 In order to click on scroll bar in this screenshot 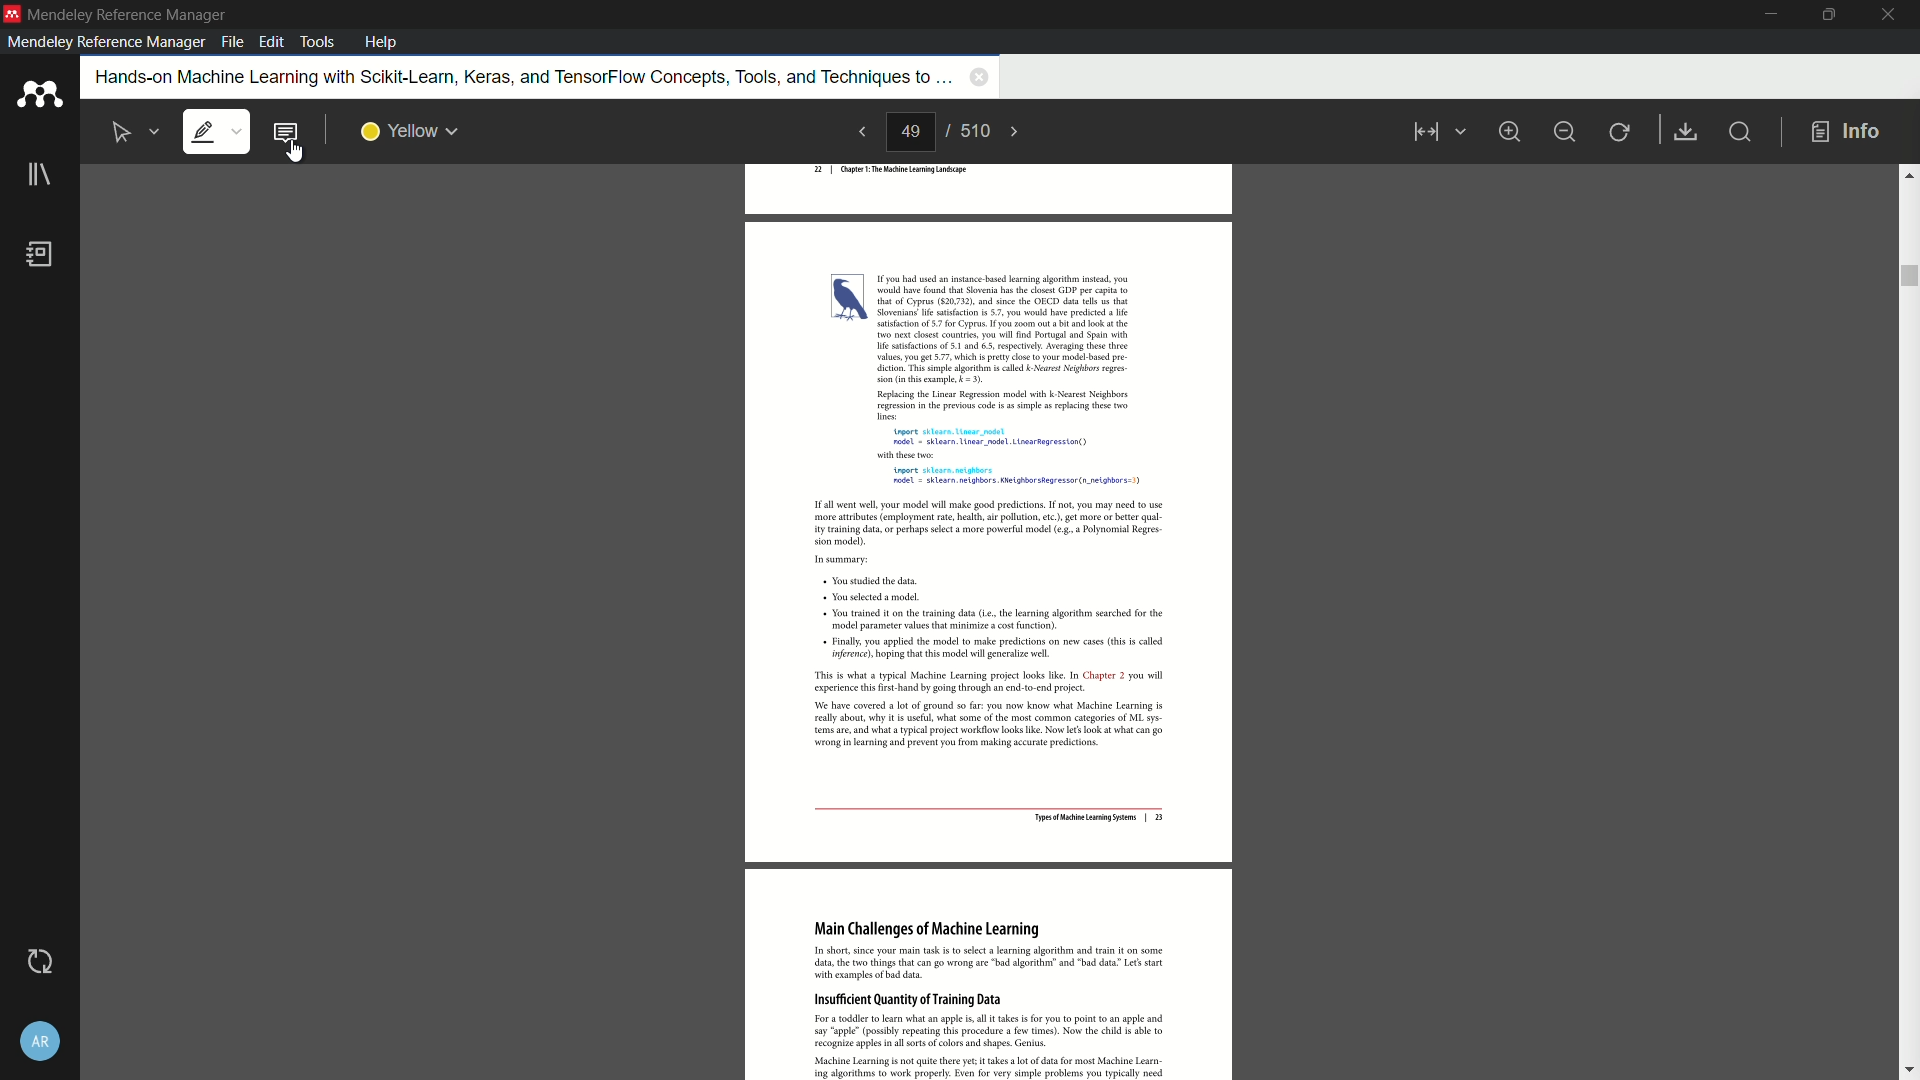, I will do `click(1908, 275)`.